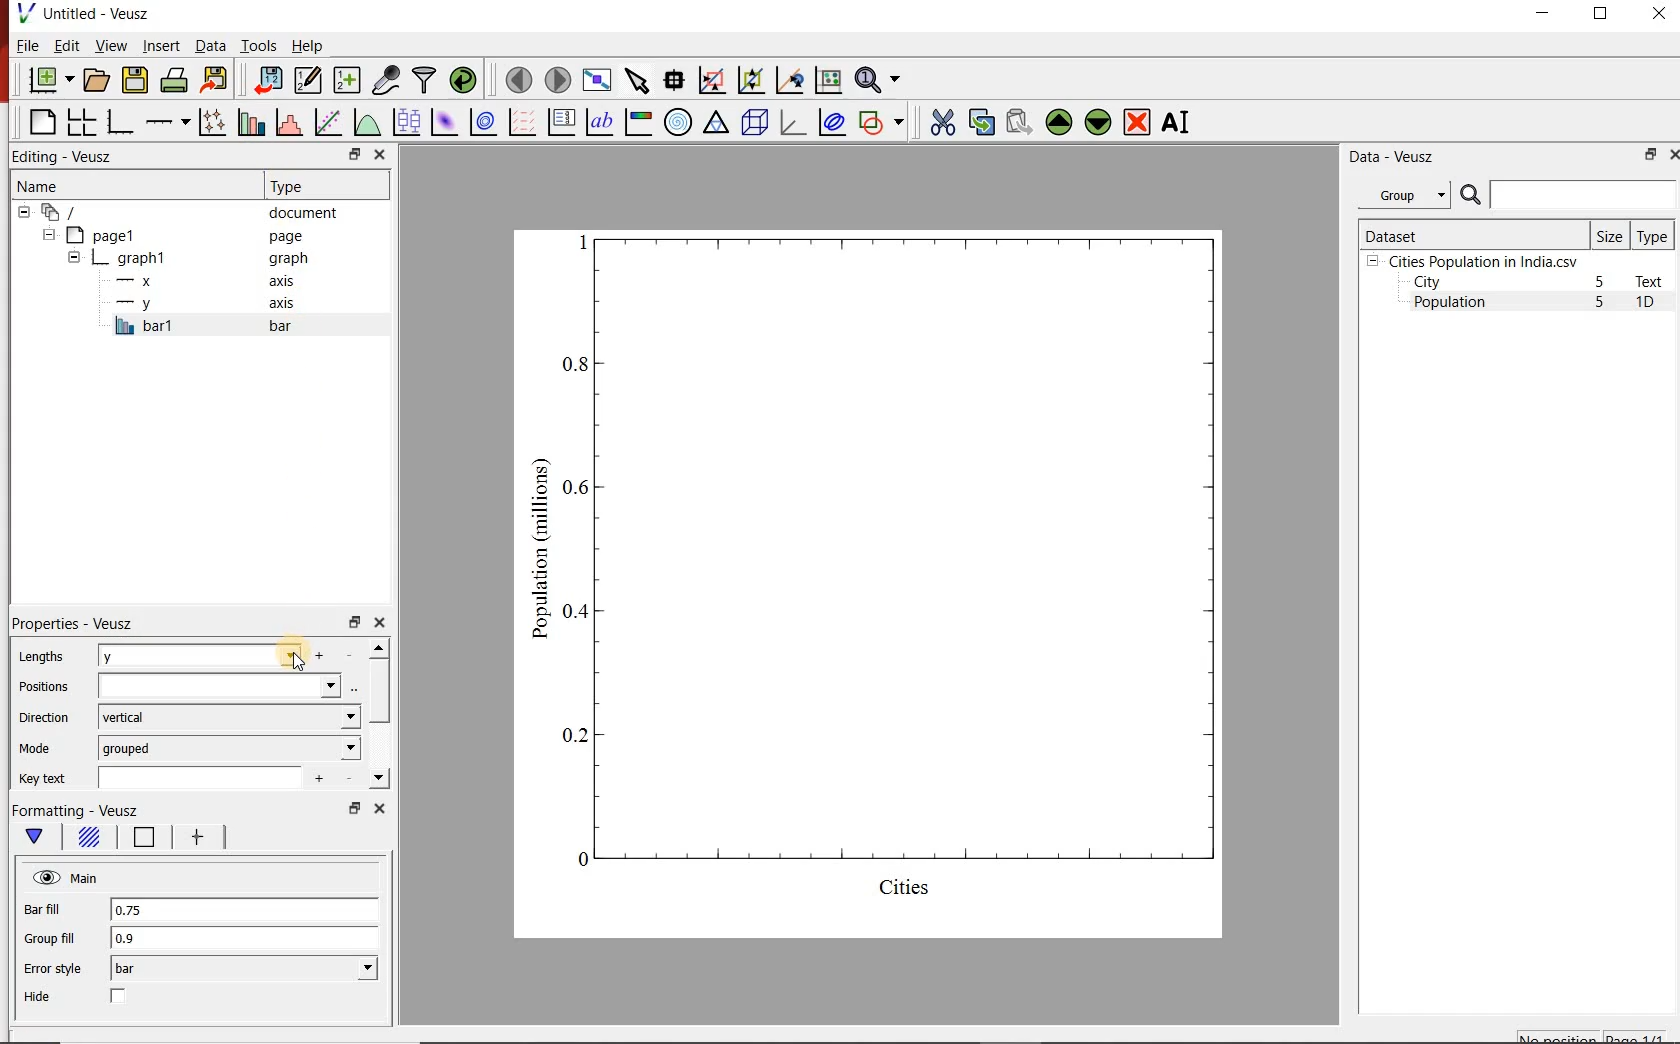  What do you see at coordinates (1139, 122) in the screenshot?
I see `remove the selected widgets` at bounding box center [1139, 122].